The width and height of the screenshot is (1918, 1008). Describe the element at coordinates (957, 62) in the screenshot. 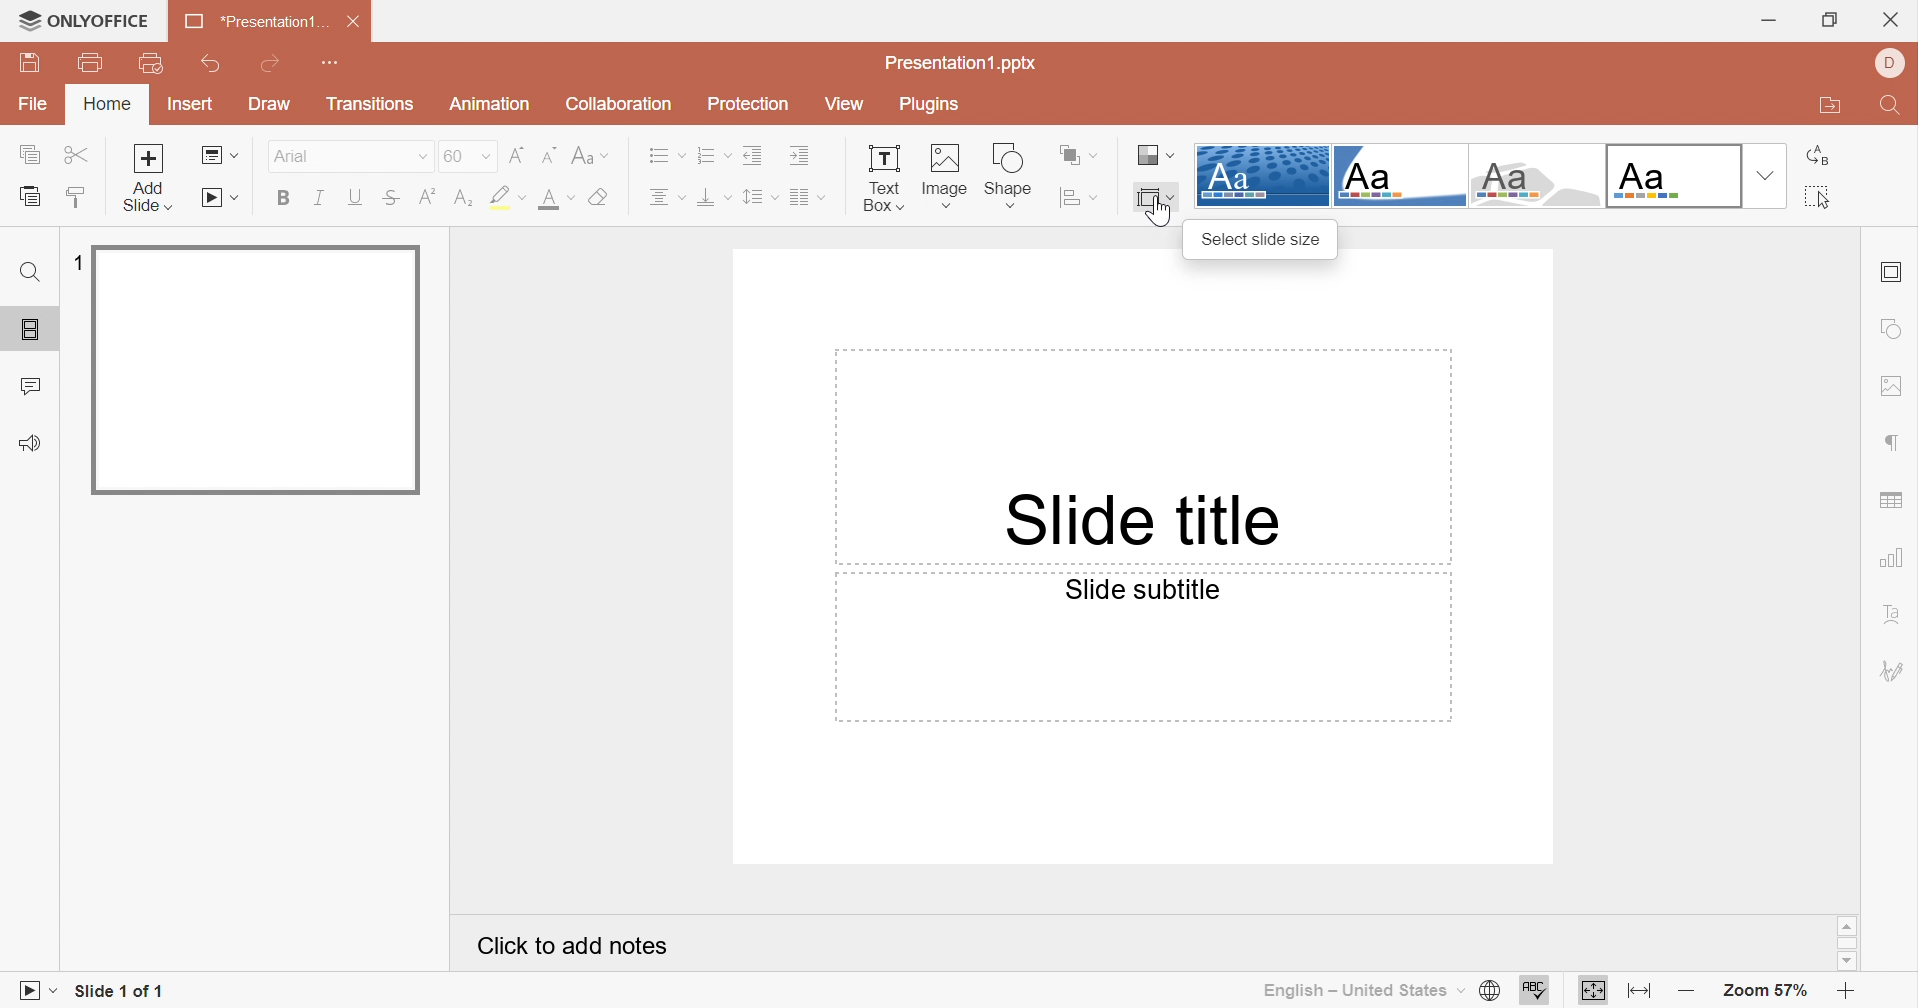

I see `Presentation1.pptx` at that location.